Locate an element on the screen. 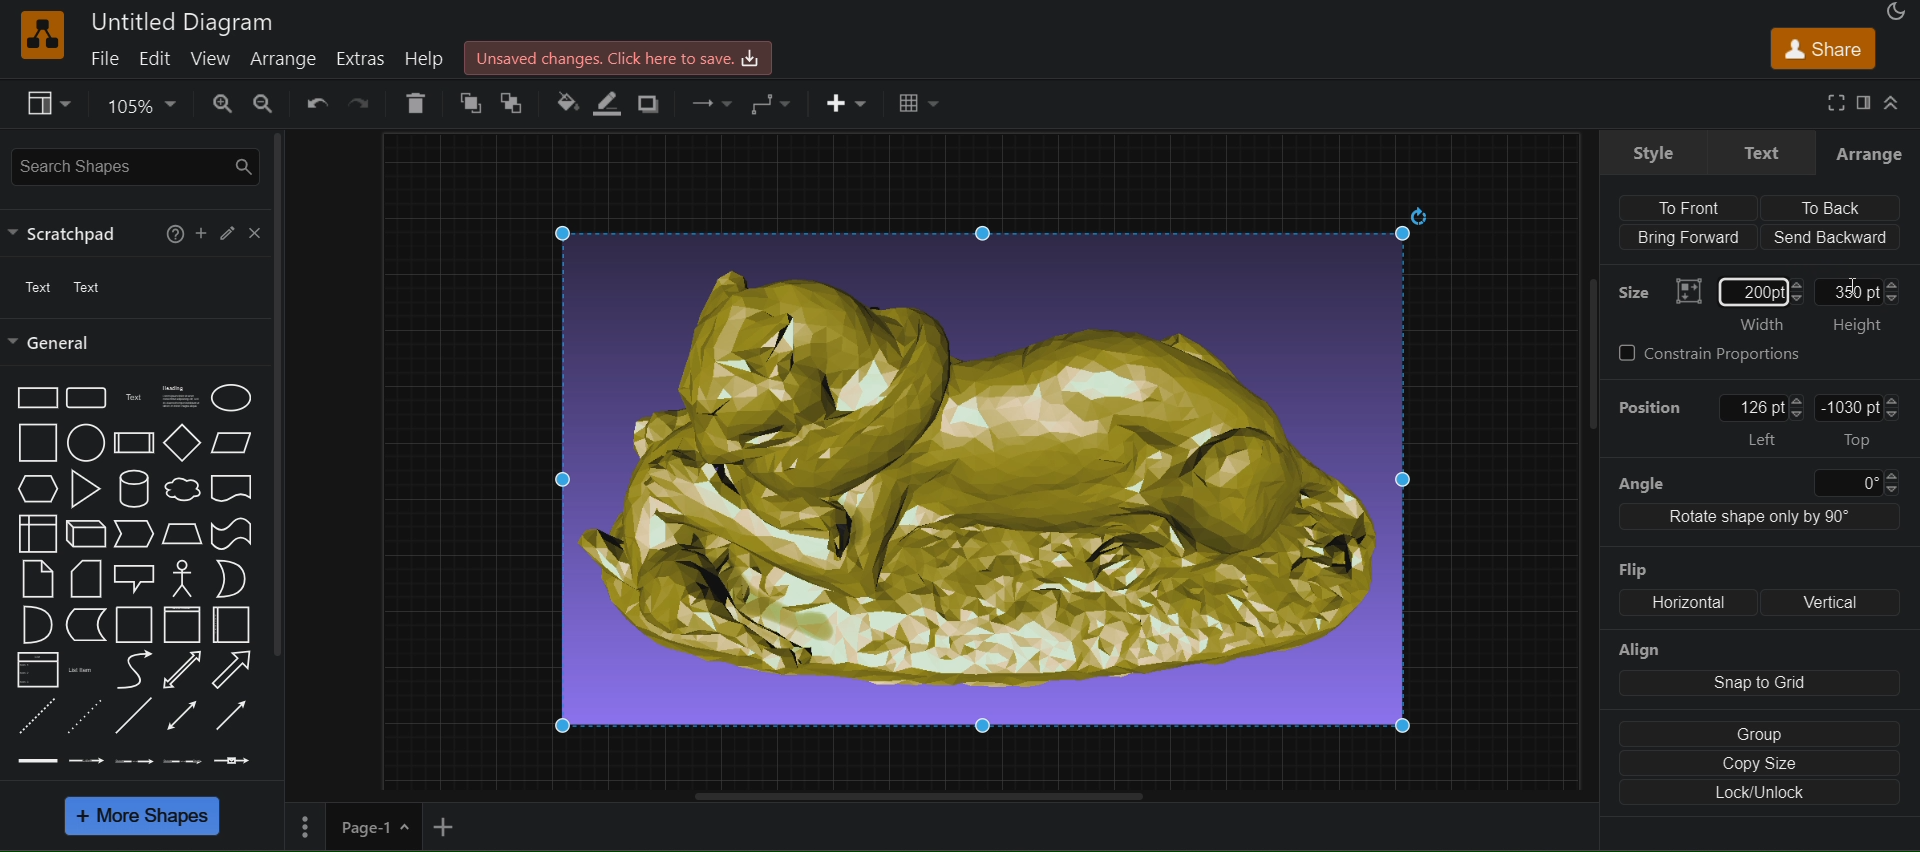 The image size is (1920, 852). style is located at coordinates (1654, 152).